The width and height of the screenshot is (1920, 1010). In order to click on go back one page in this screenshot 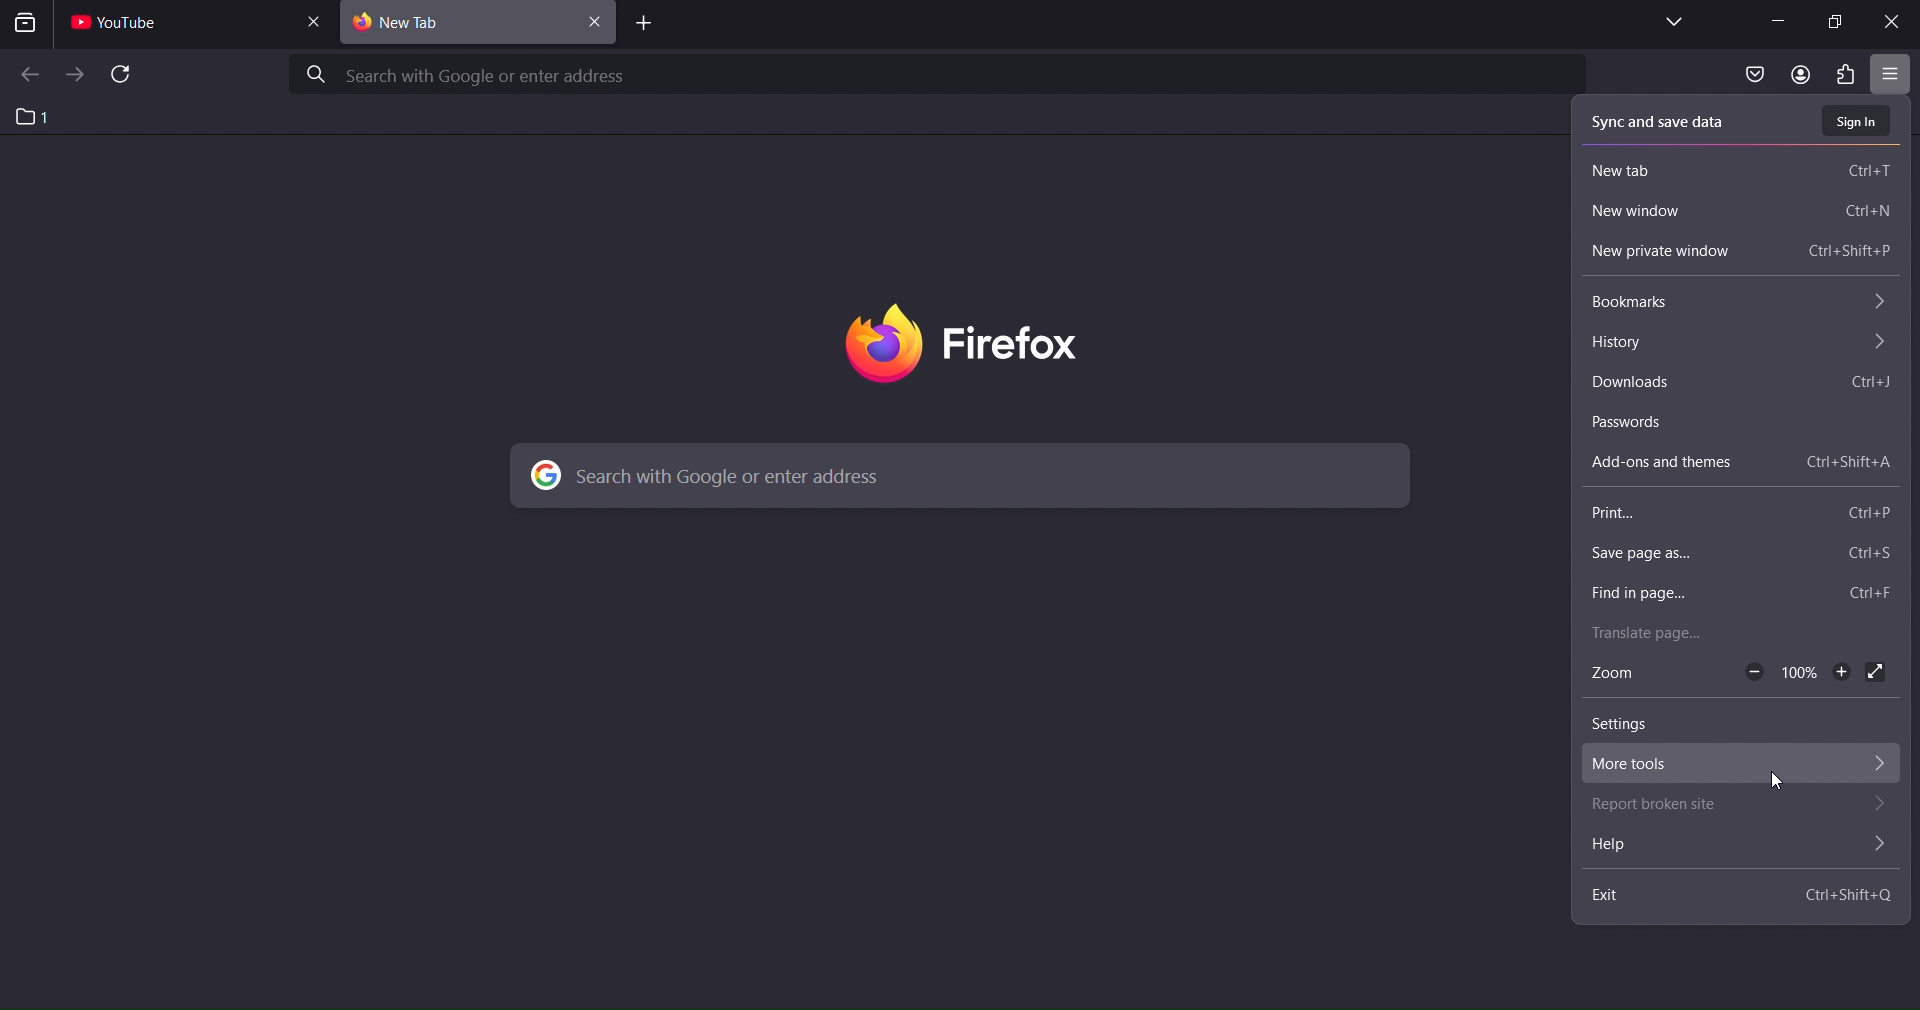, I will do `click(28, 75)`.